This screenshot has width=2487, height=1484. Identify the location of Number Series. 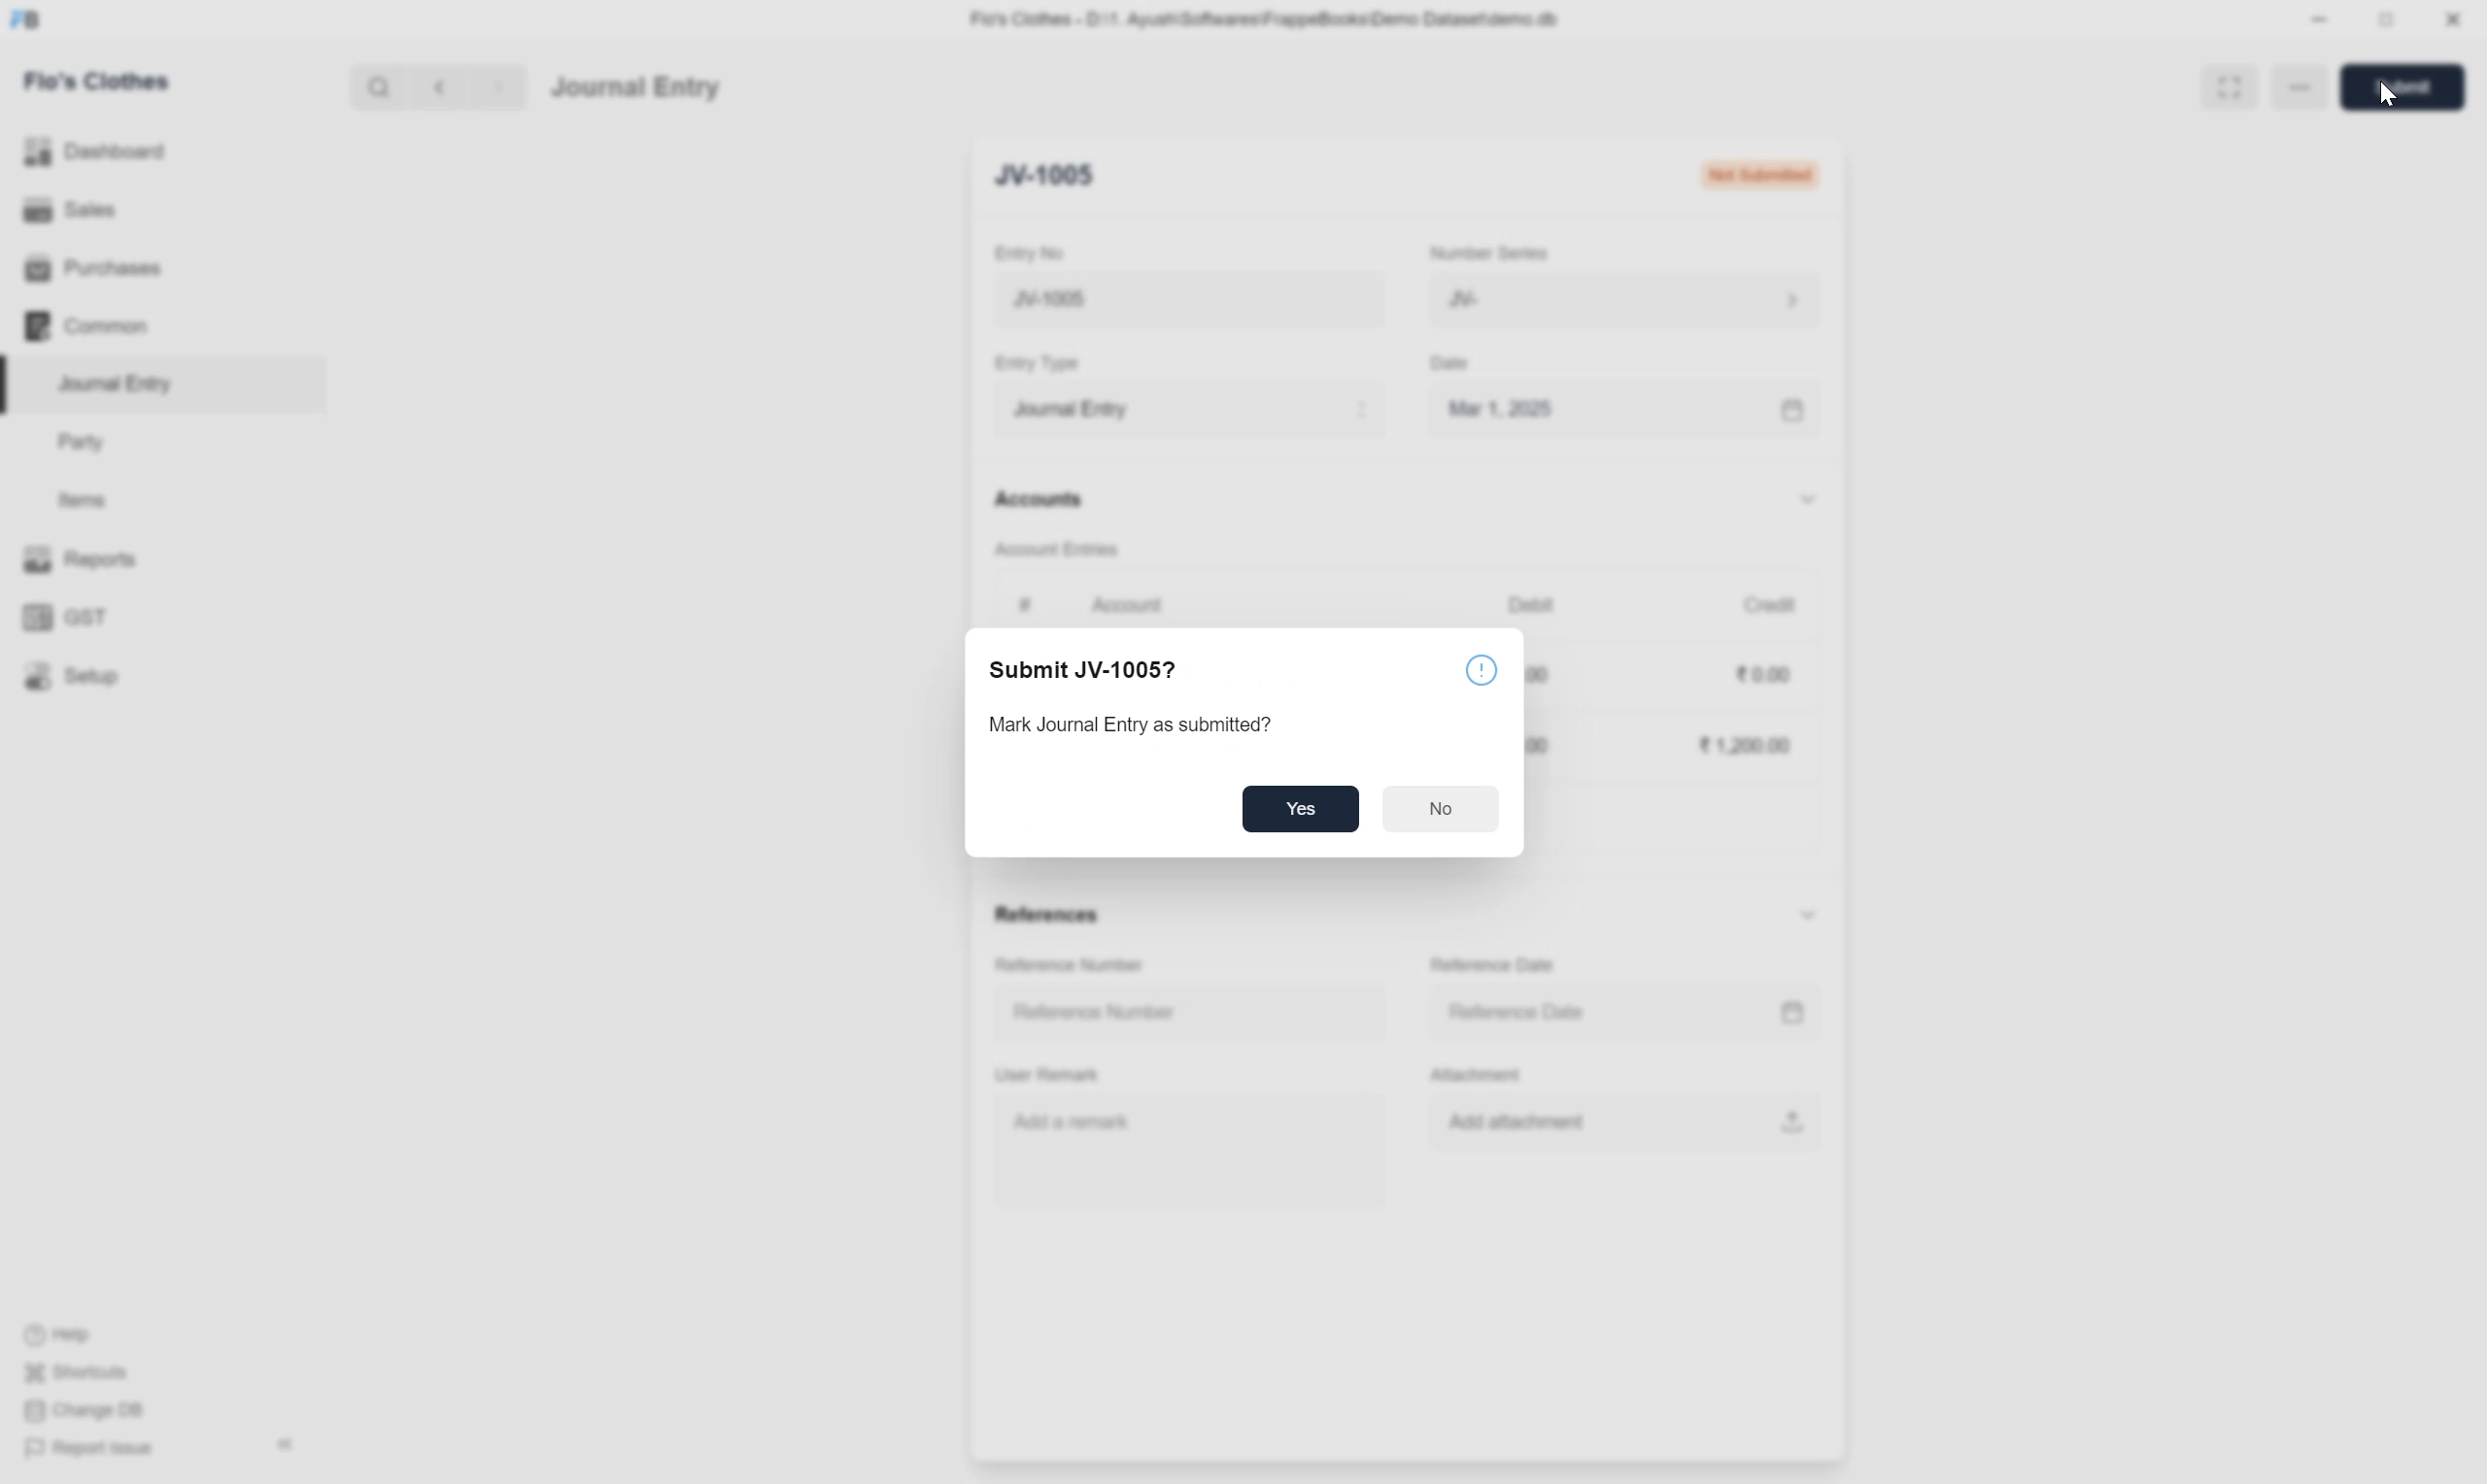
(1490, 251).